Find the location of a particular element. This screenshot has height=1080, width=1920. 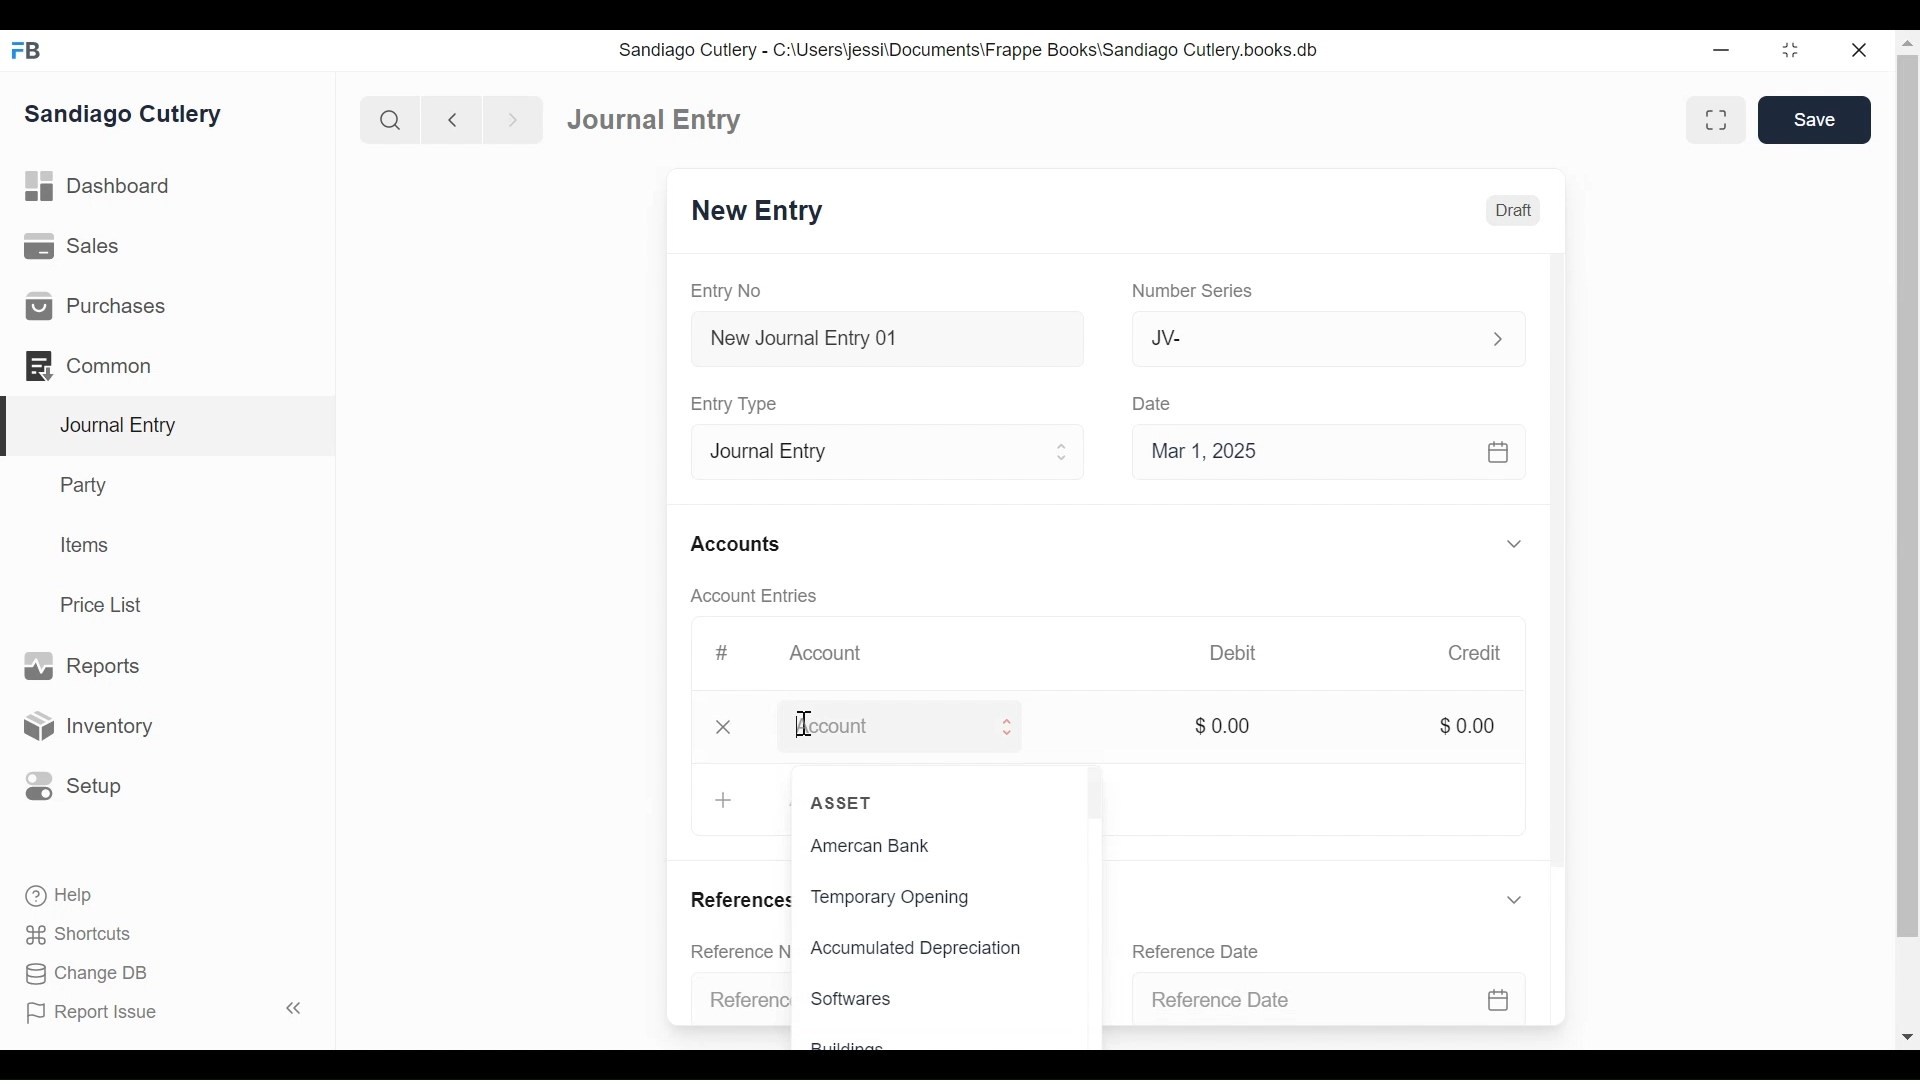

next is located at coordinates (506, 117).